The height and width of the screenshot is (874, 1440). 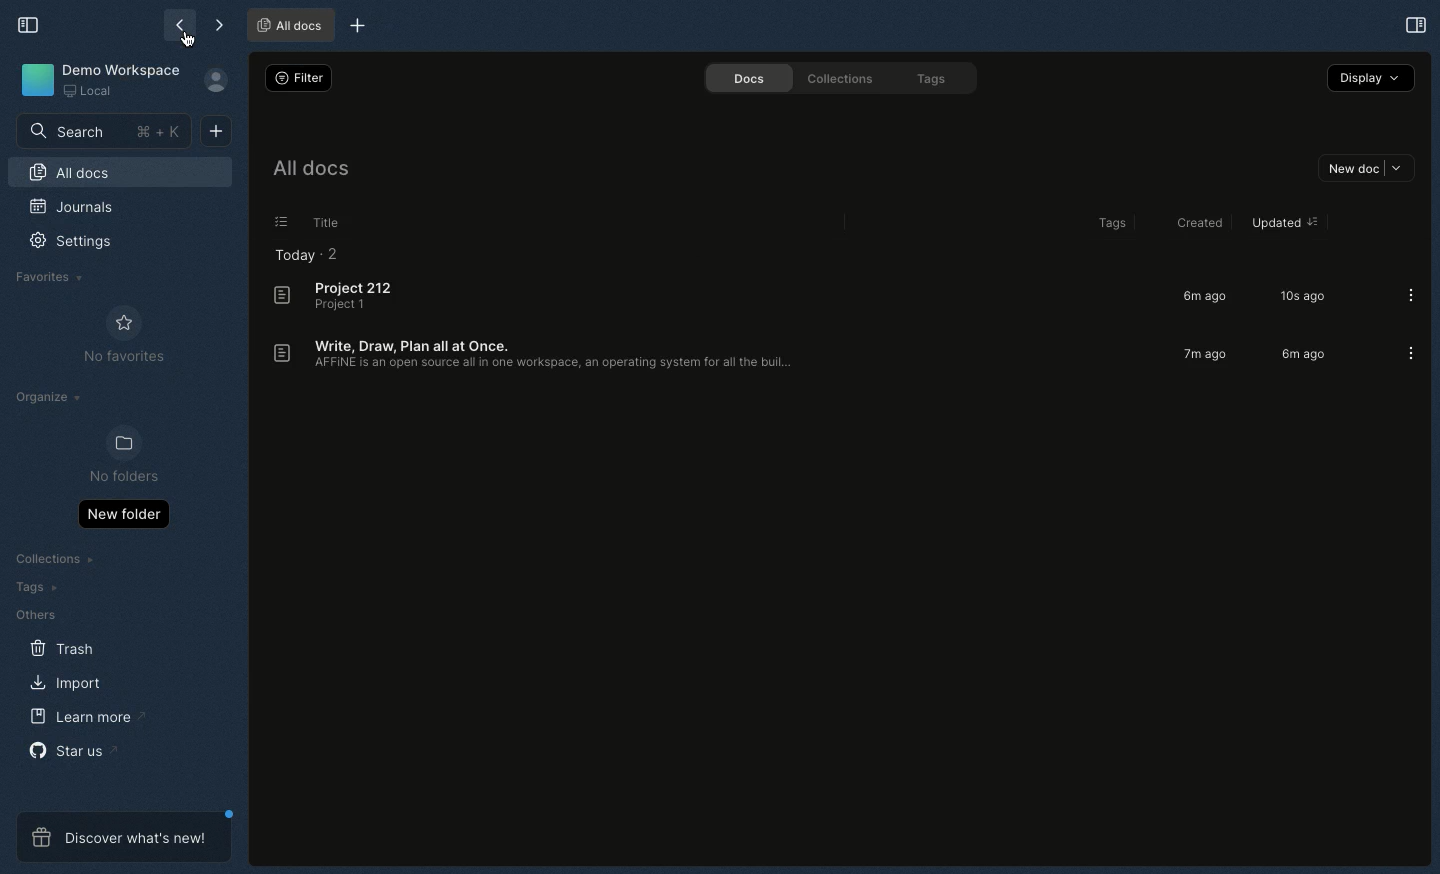 I want to click on new doc, so click(x=1361, y=167).